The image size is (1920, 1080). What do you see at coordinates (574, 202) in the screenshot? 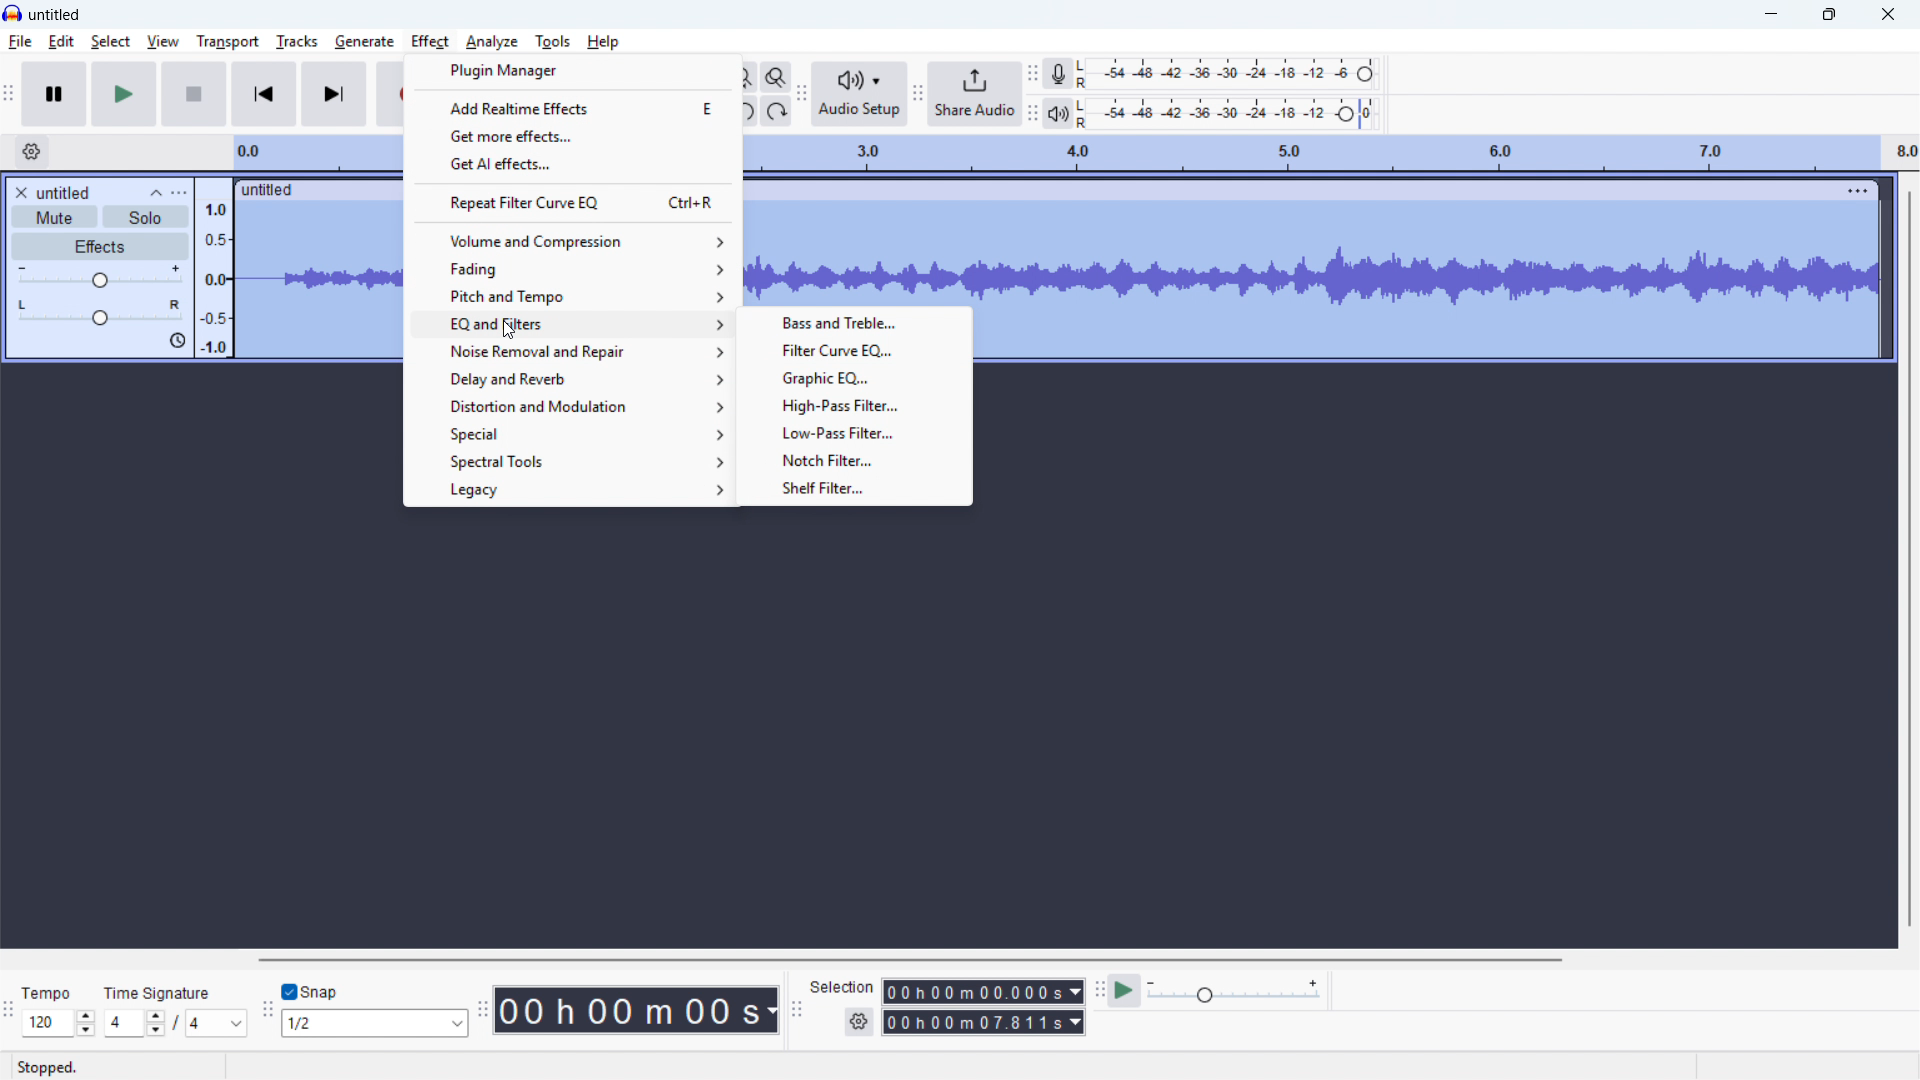
I see `Repeat last filter` at bounding box center [574, 202].